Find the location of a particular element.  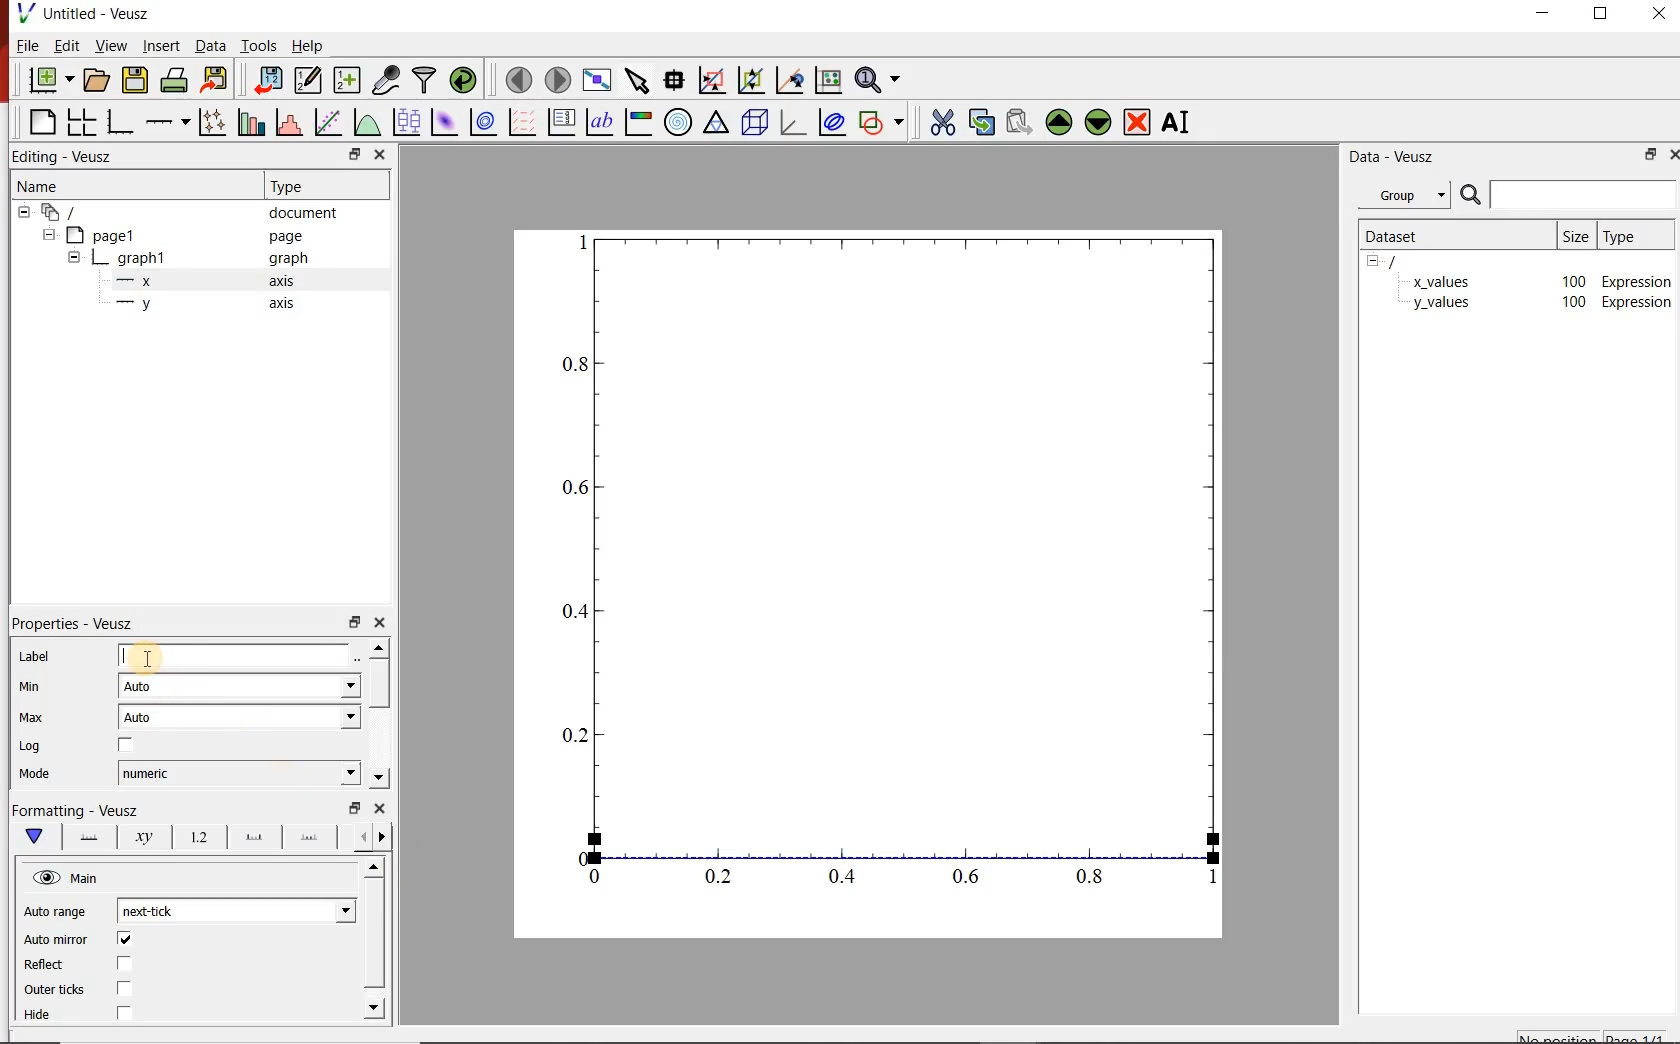

Reflect is located at coordinates (55, 966).